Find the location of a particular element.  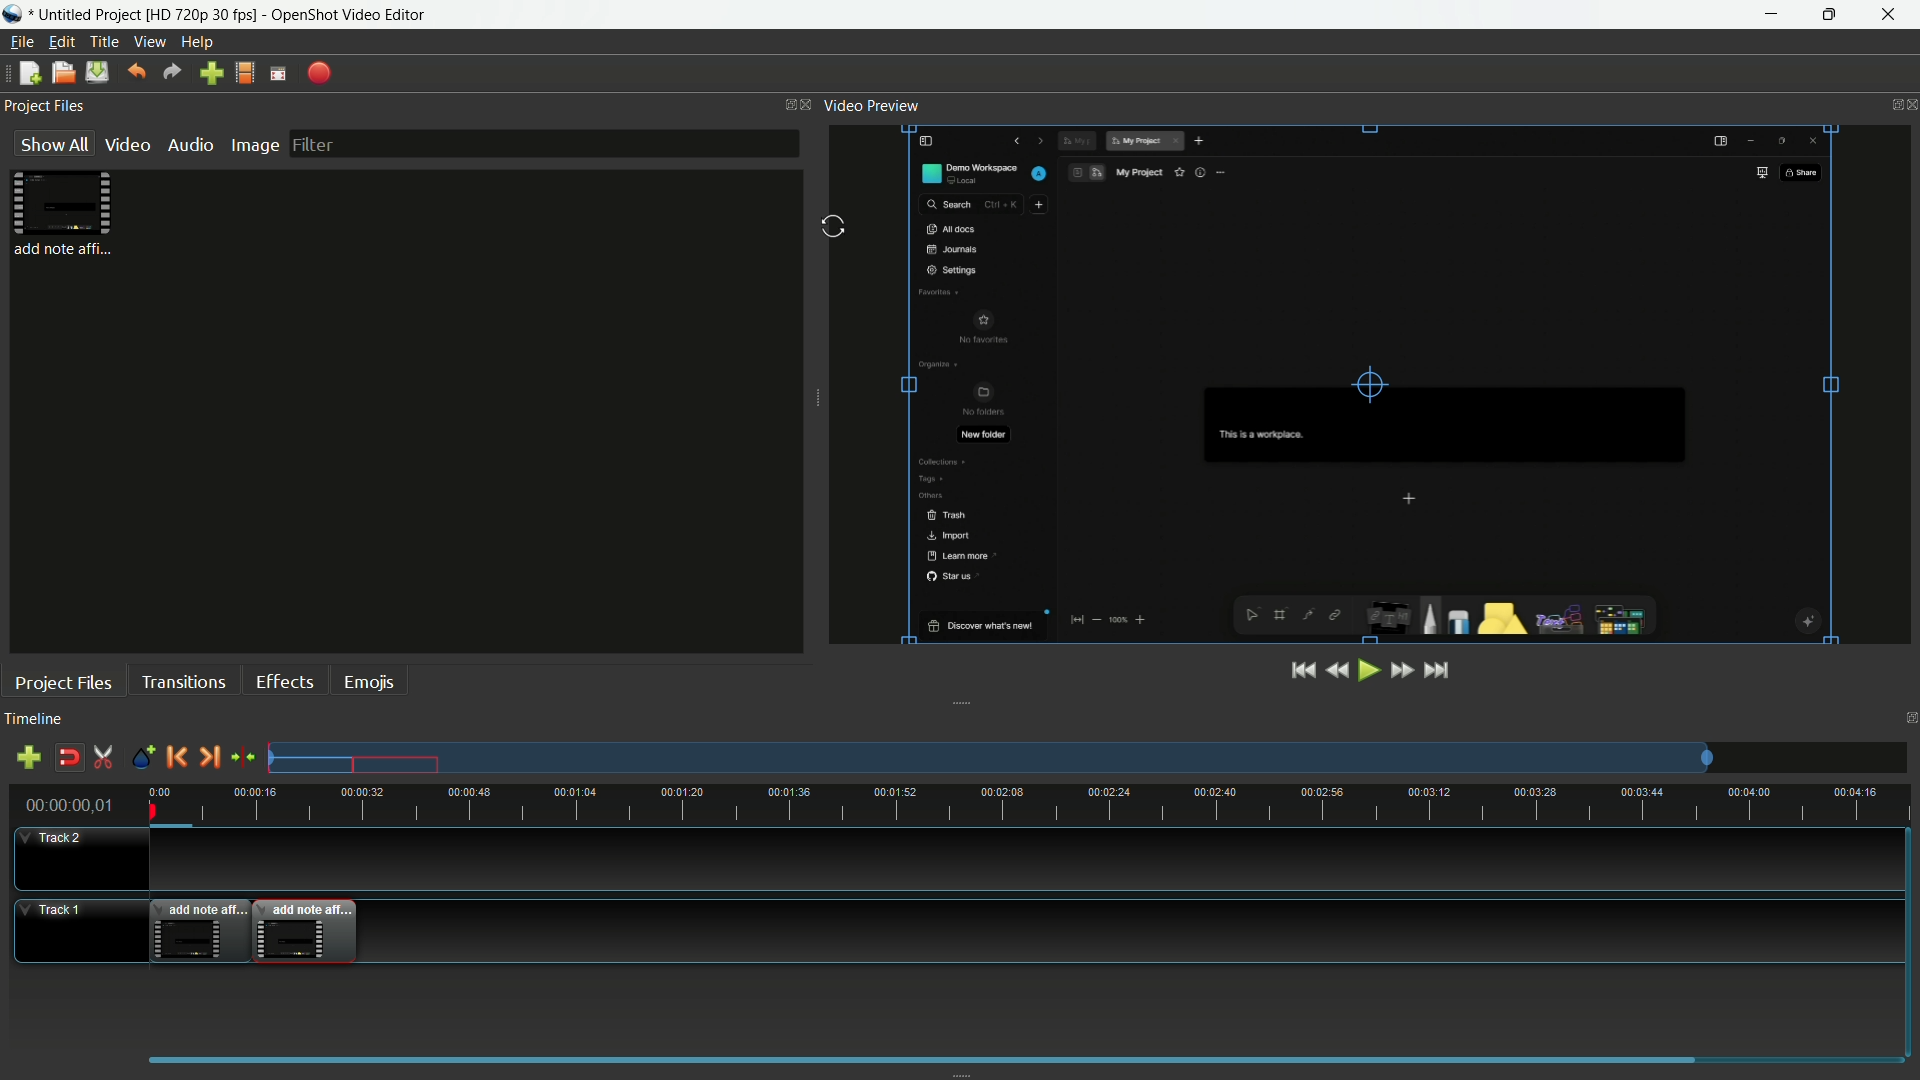

track-2 is located at coordinates (76, 857).